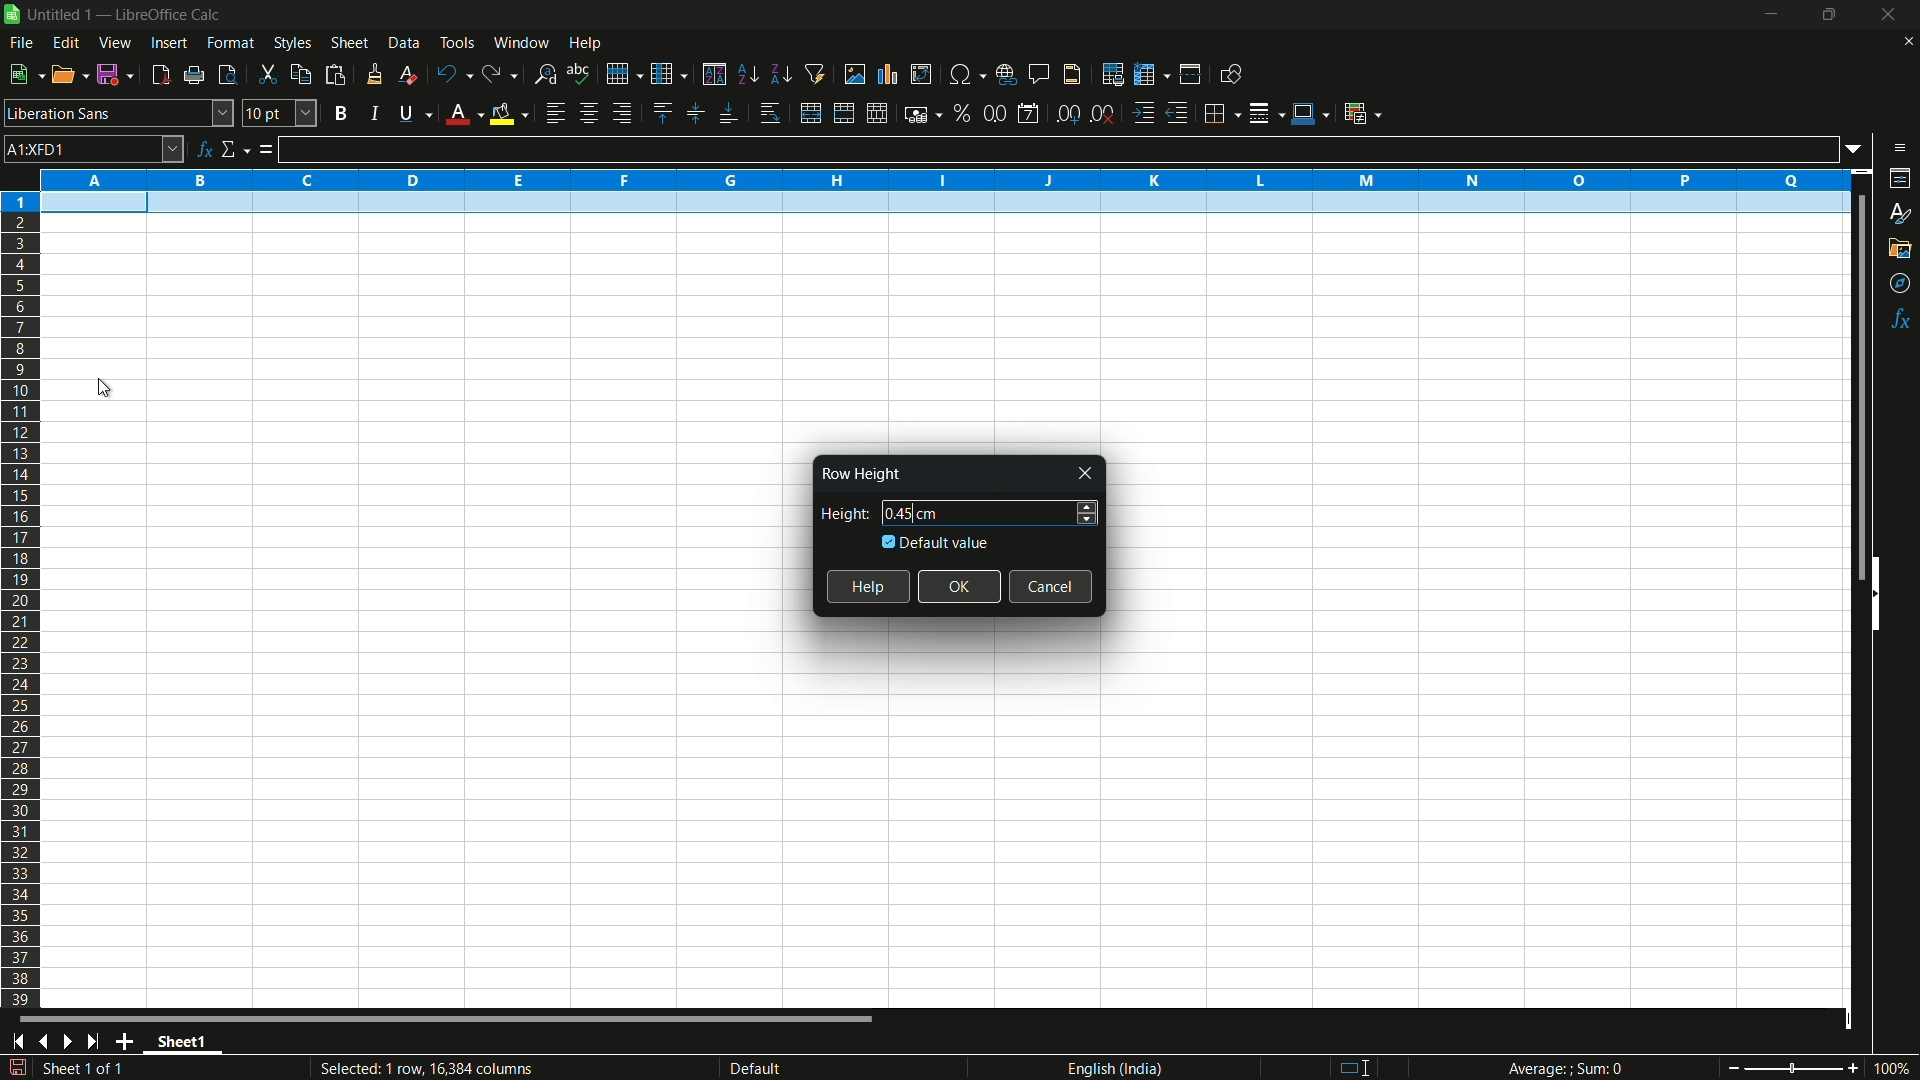 This screenshot has width=1920, height=1080. Describe the element at coordinates (729, 115) in the screenshot. I see `align bottom` at that location.